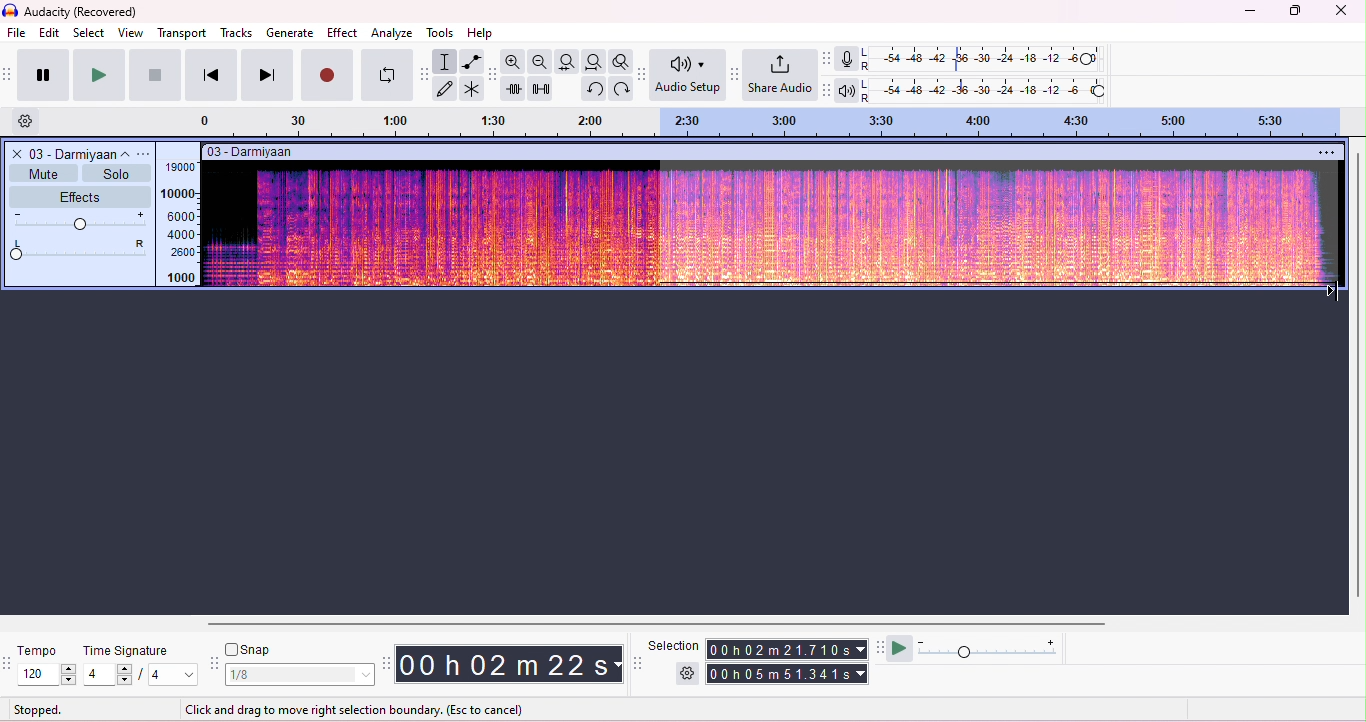 This screenshot has width=1366, height=722. Describe the element at coordinates (131, 33) in the screenshot. I see `view` at that location.